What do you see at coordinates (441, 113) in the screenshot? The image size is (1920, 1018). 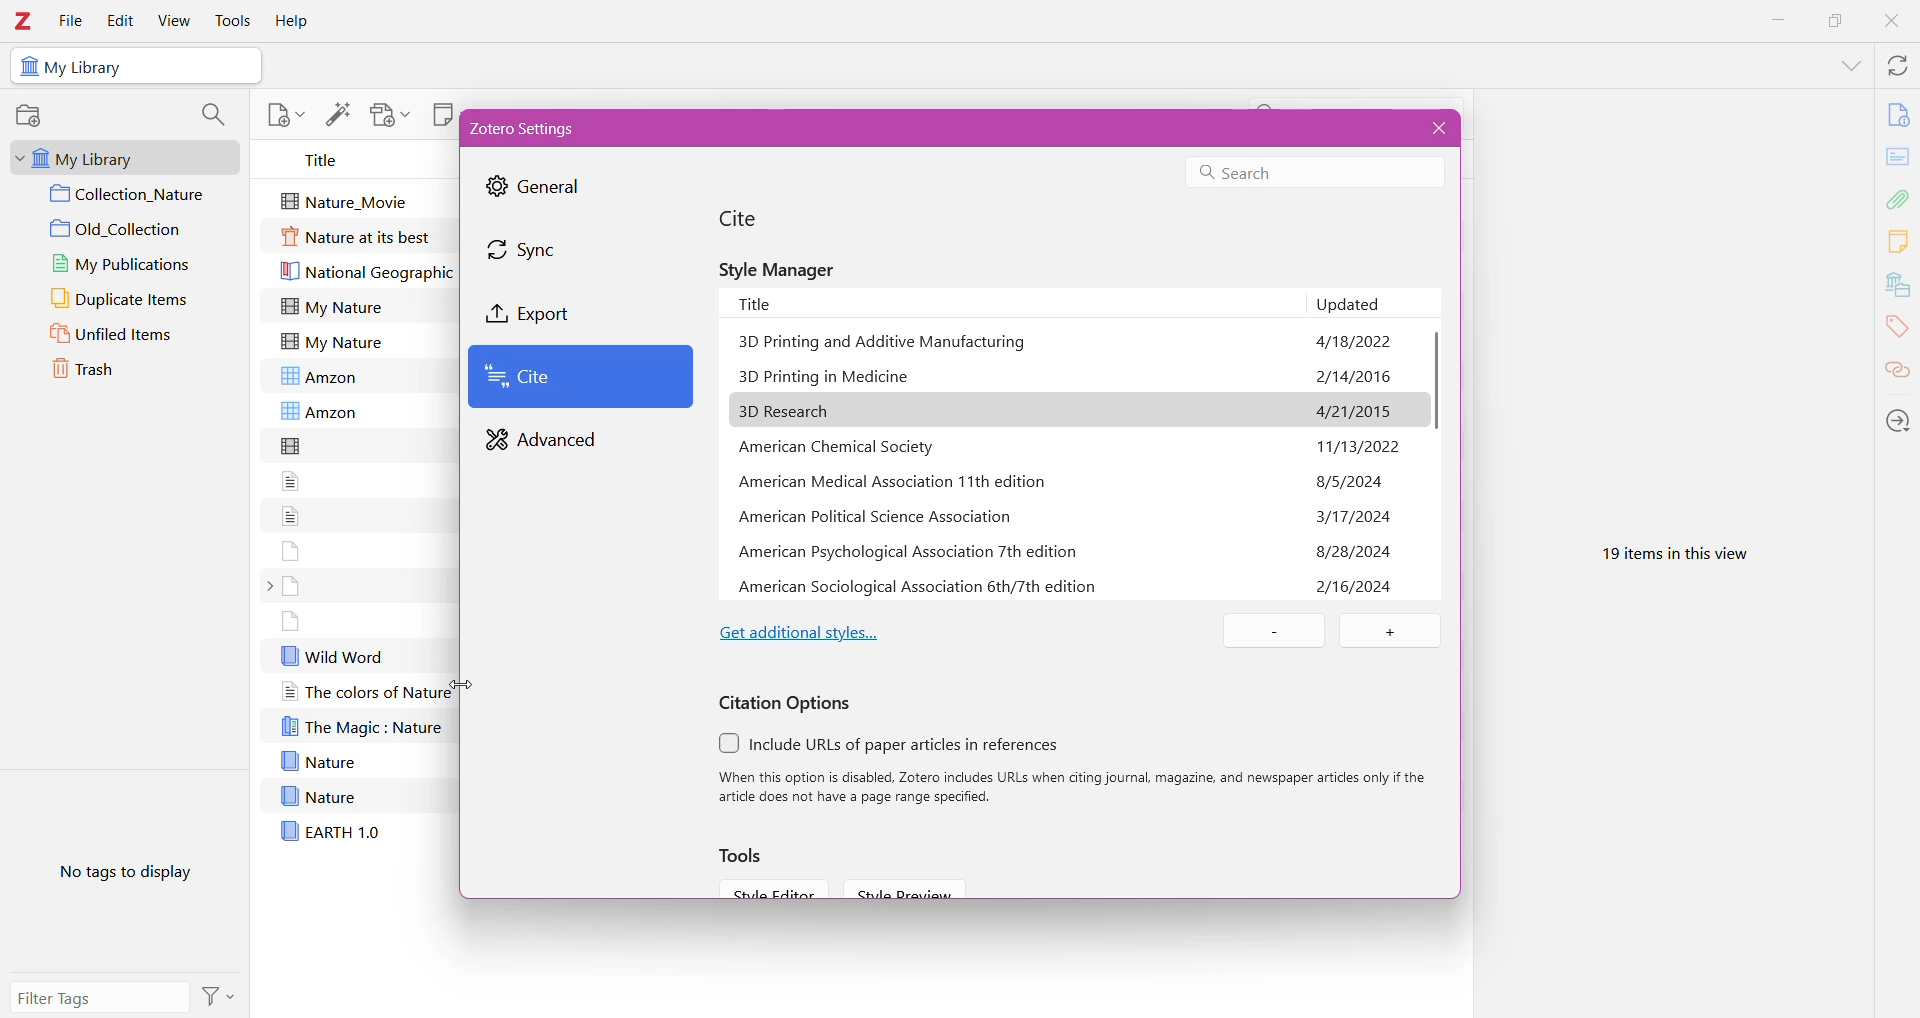 I see `New Note` at bounding box center [441, 113].